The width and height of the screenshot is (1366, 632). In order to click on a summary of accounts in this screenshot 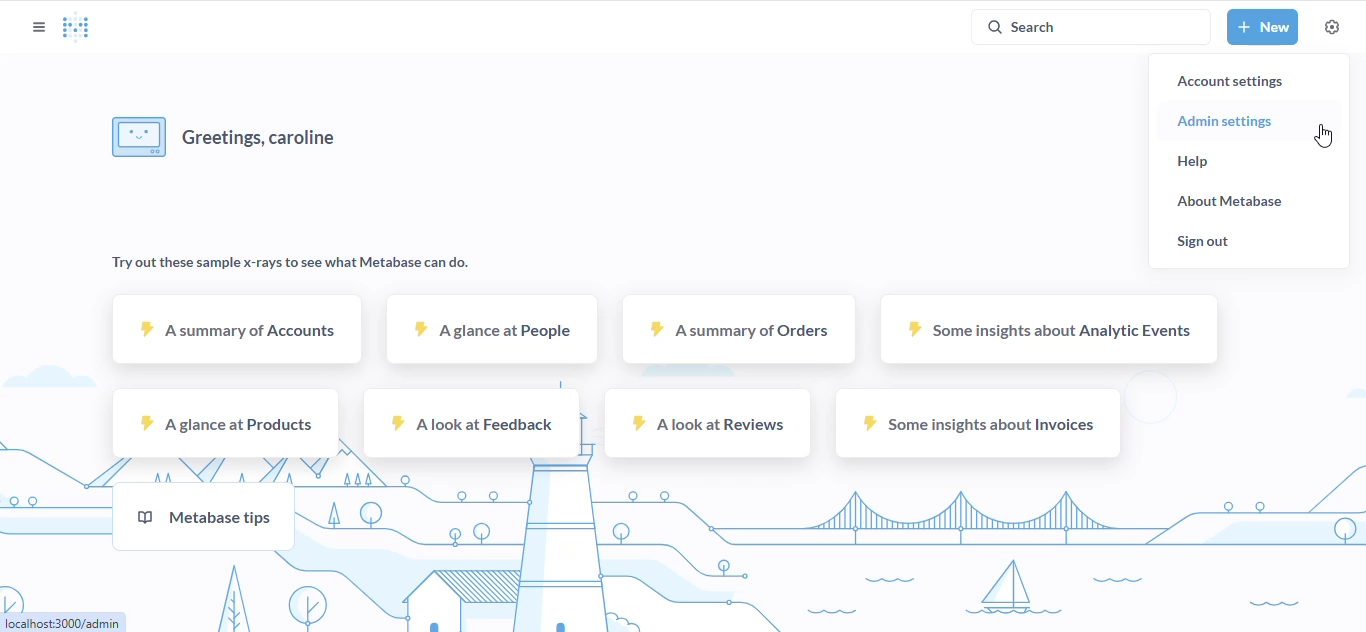, I will do `click(236, 329)`.